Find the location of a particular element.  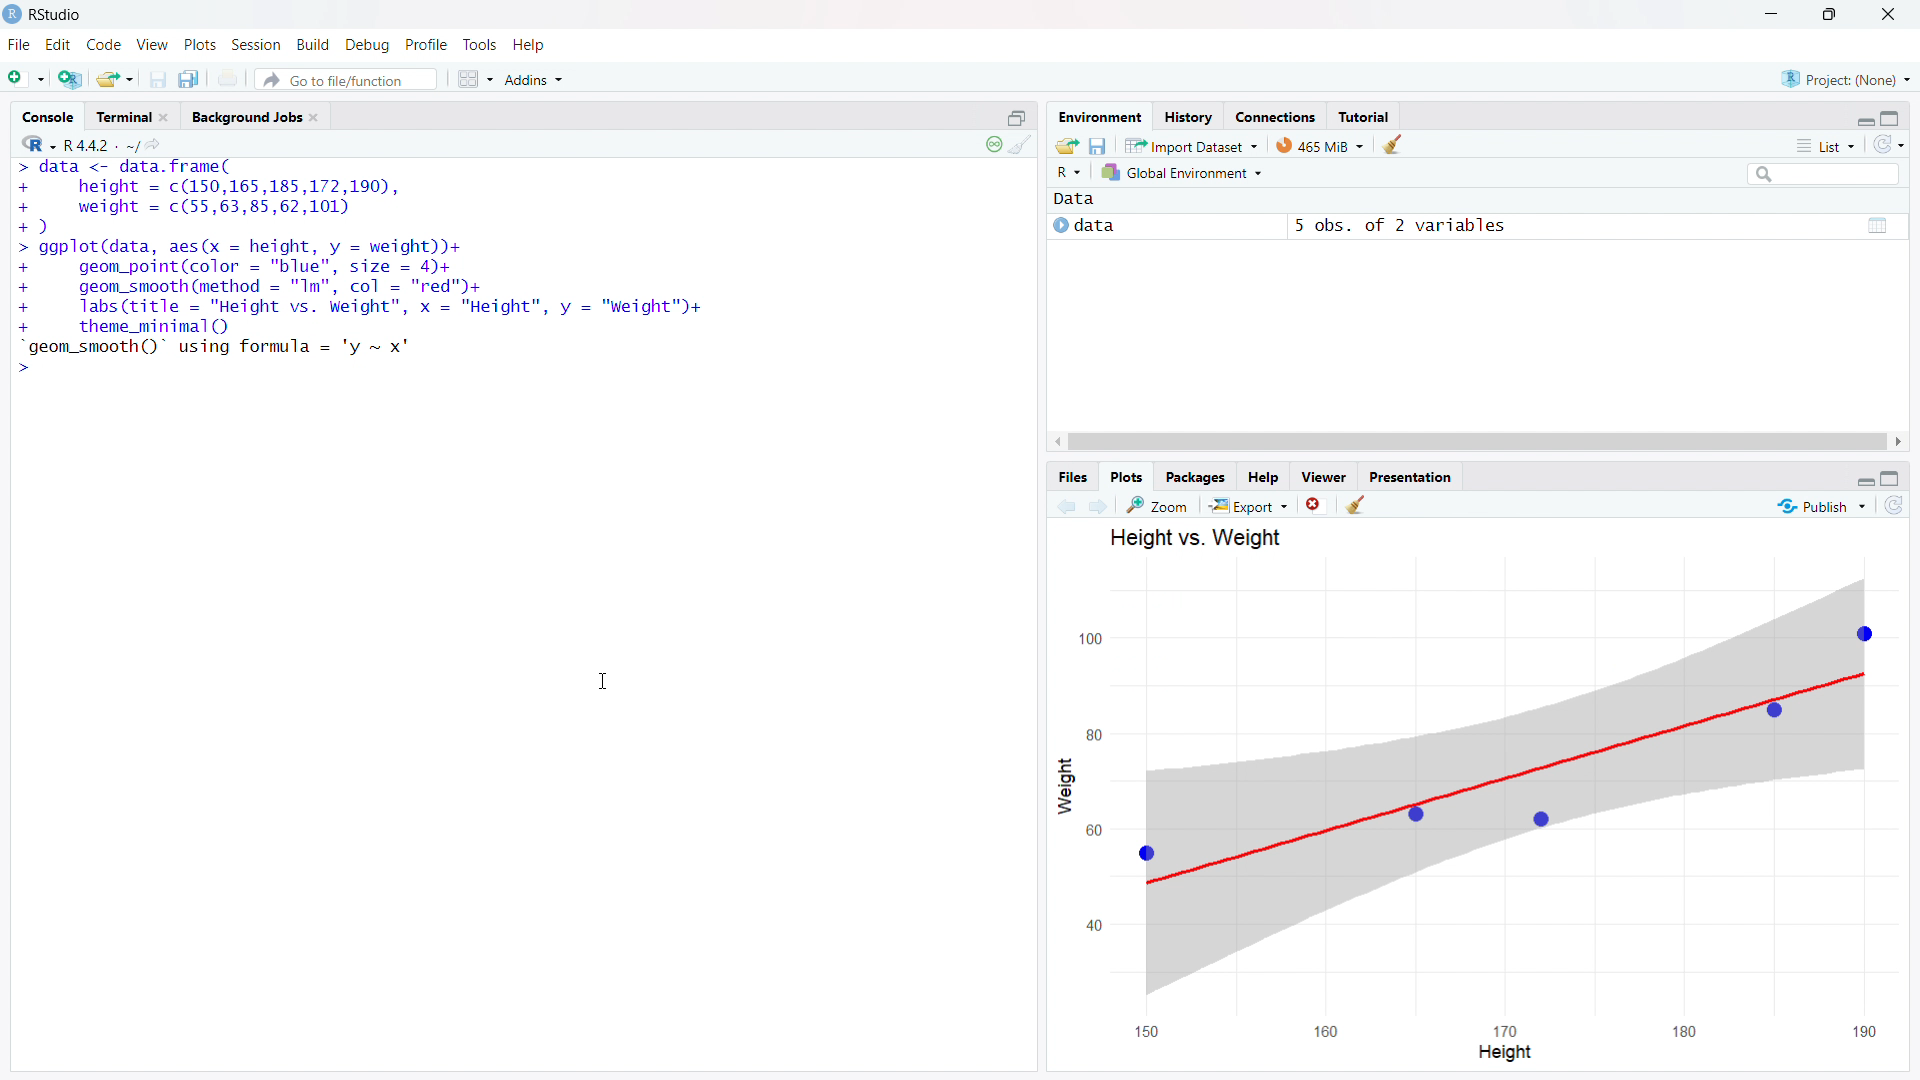

> ggplot(data, aes(x = height, y = weight))+ + geom_point(color — "HI", size = 4)+ + geom_smooth (method = "In", col — '[E")+ + Tabs(title = "Height vs. Weight", x = "Height", y = "Weight")+ + theme_minimal() is located at coordinates (363, 287).